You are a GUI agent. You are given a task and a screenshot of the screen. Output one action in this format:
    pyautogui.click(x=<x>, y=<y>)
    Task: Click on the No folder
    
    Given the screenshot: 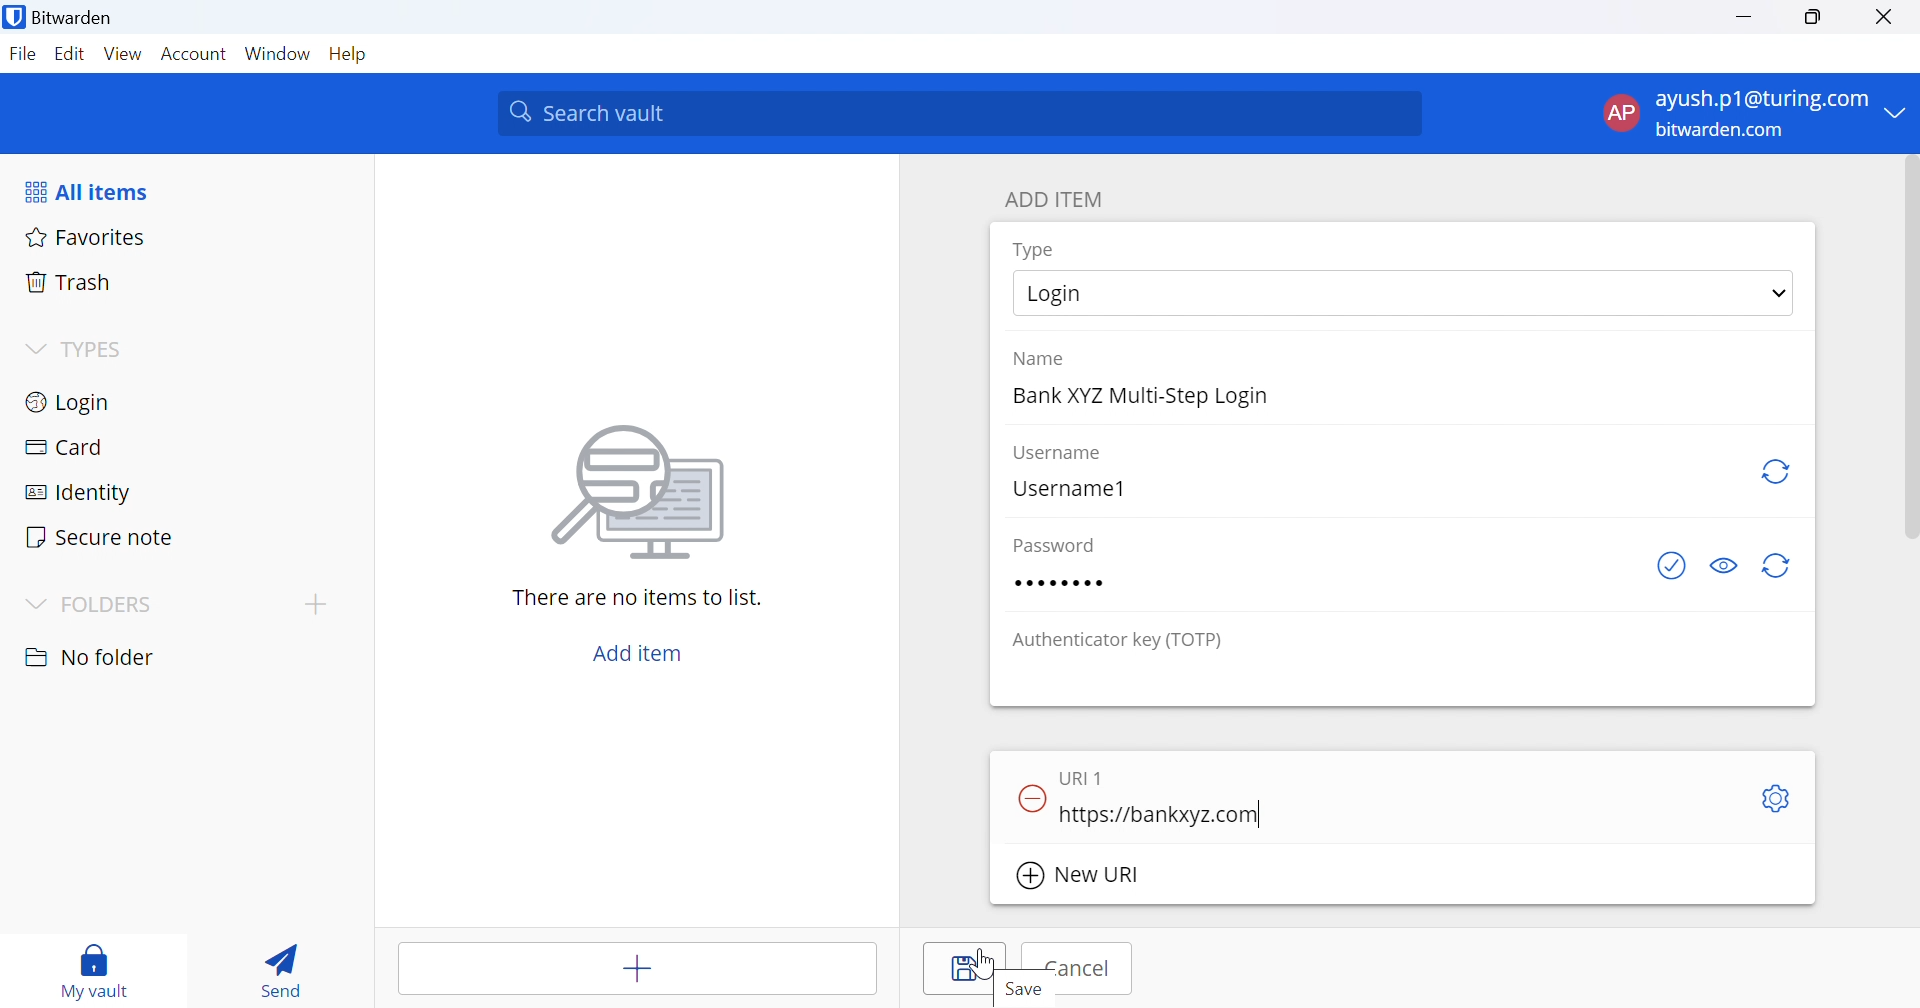 What is the action you would take?
    pyautogui.click(x=91, y=657)
    